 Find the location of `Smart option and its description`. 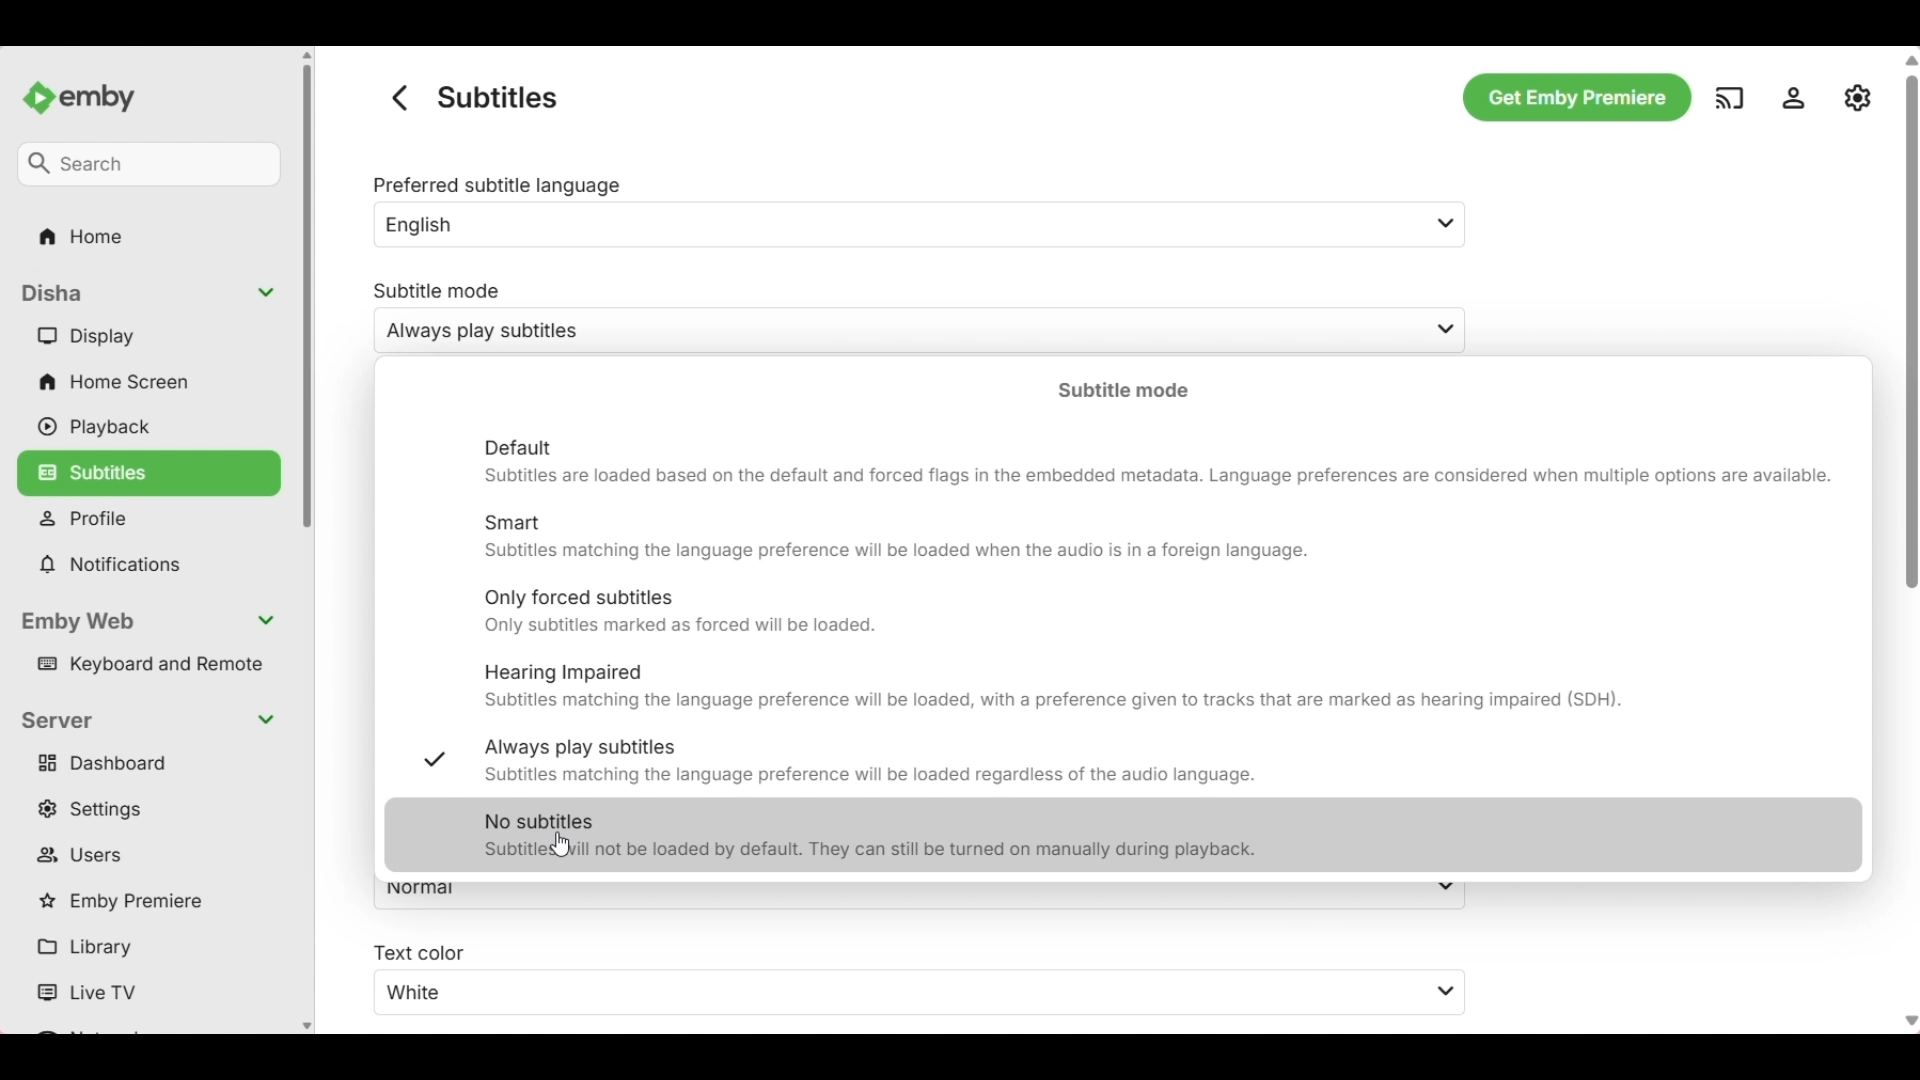

Smart option and its description is located at coordinates (1158, 537).